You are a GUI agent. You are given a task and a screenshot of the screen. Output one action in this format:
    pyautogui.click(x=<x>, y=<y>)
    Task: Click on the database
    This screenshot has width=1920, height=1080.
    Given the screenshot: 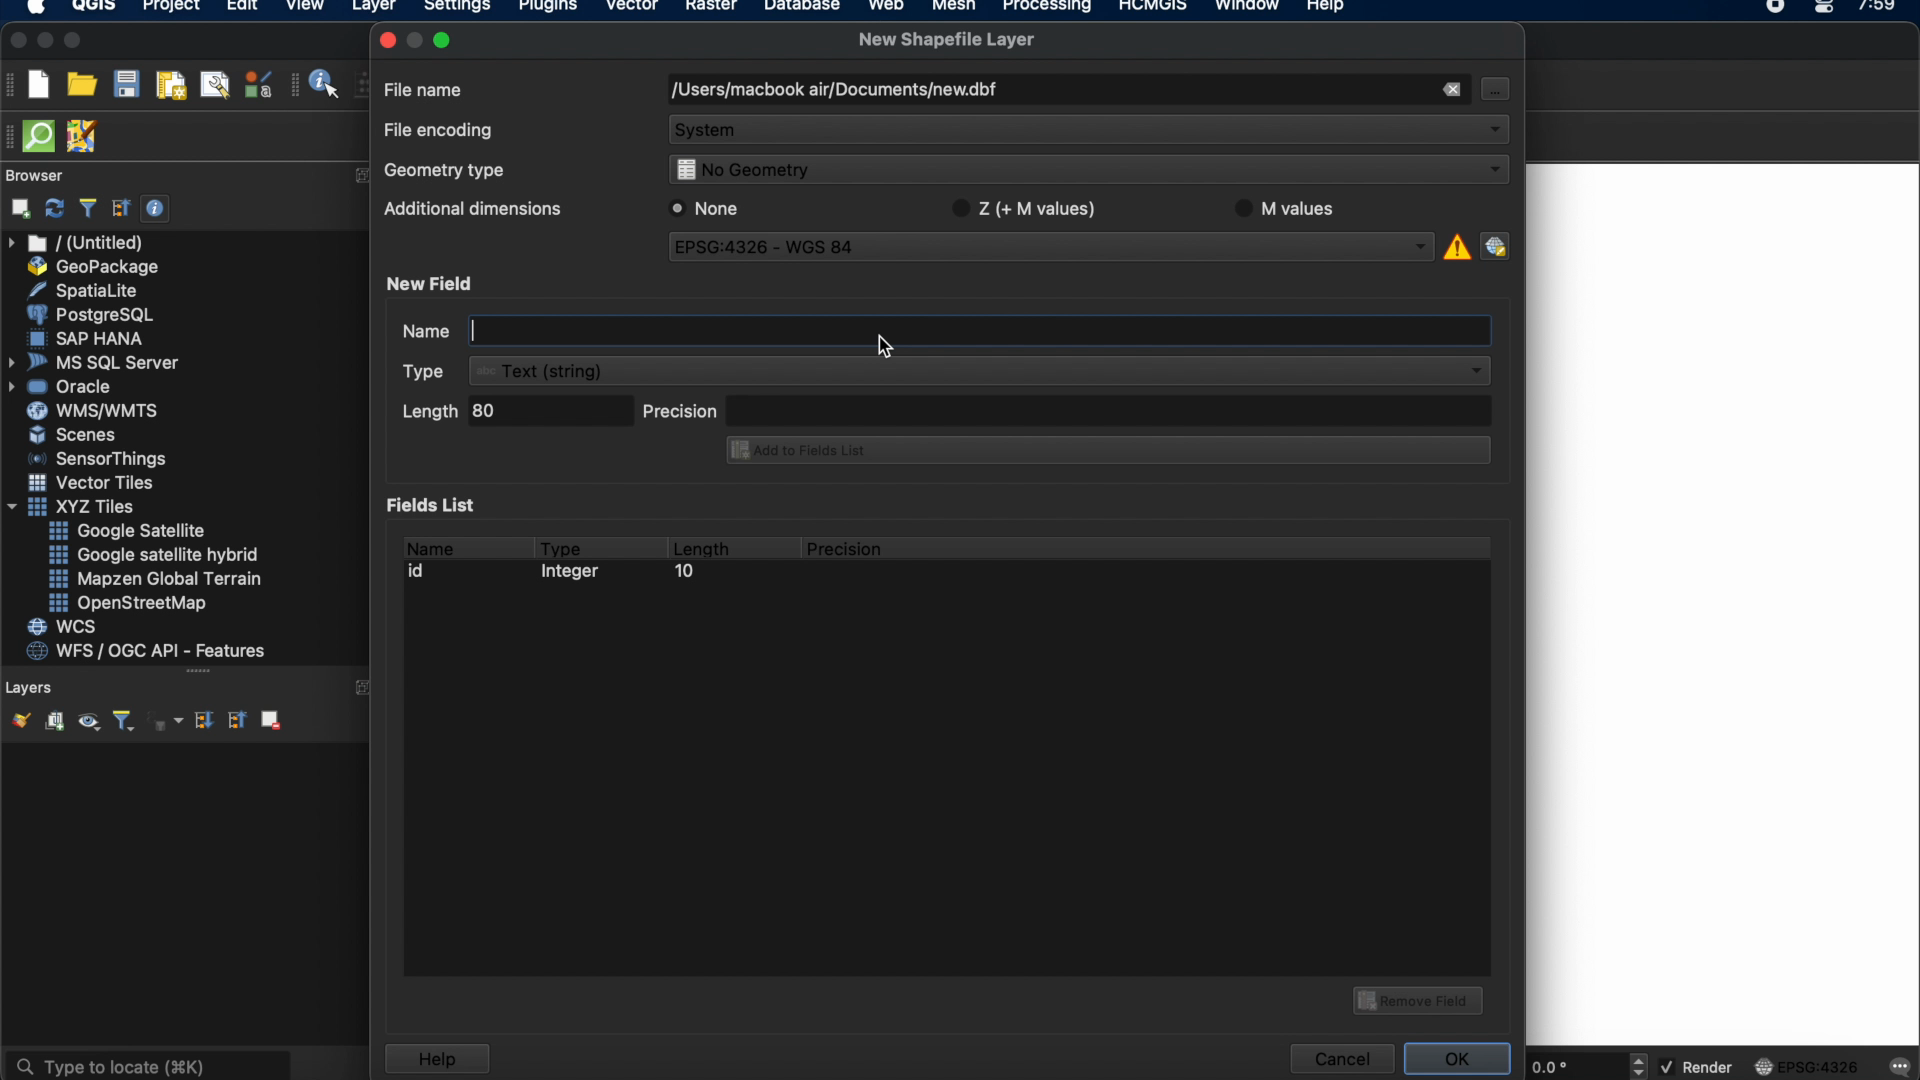 What is the action you would take?
    pyautogui.click(x=801, y=8)
    